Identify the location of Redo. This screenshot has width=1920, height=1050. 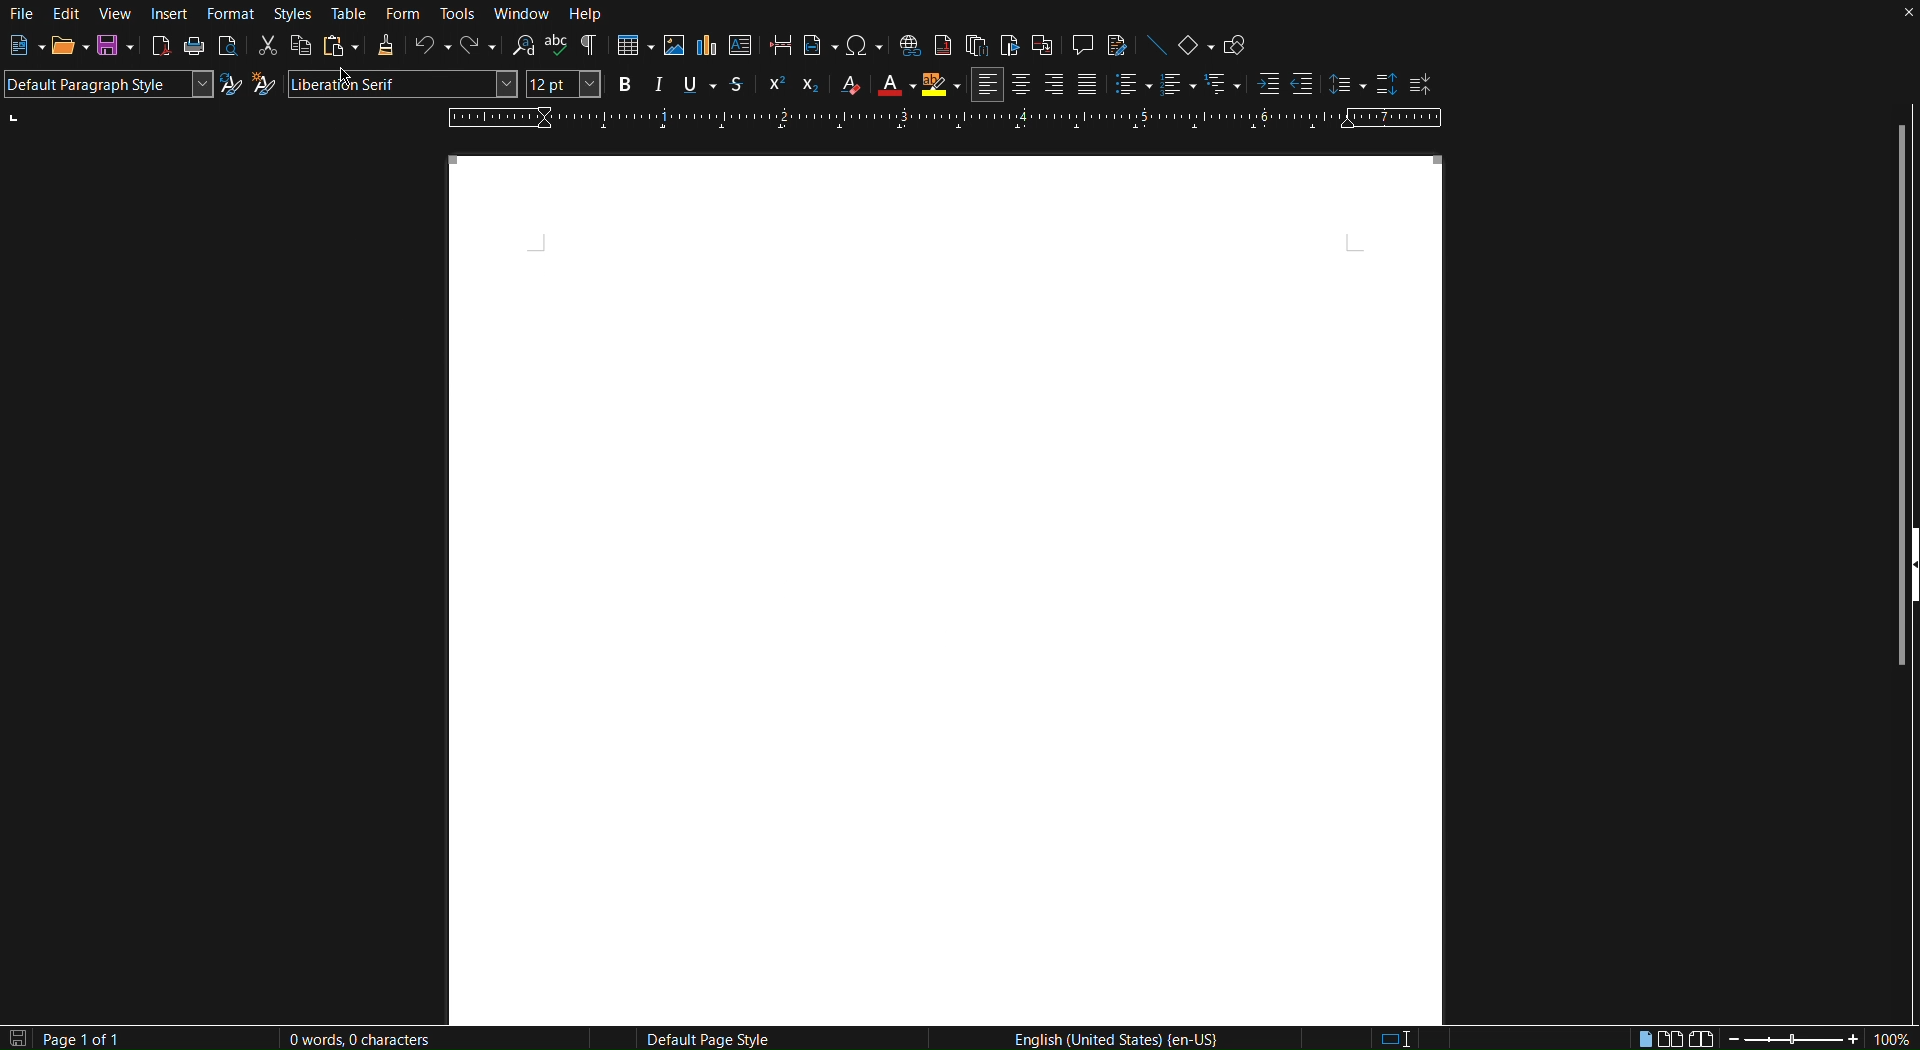
(474, 49).